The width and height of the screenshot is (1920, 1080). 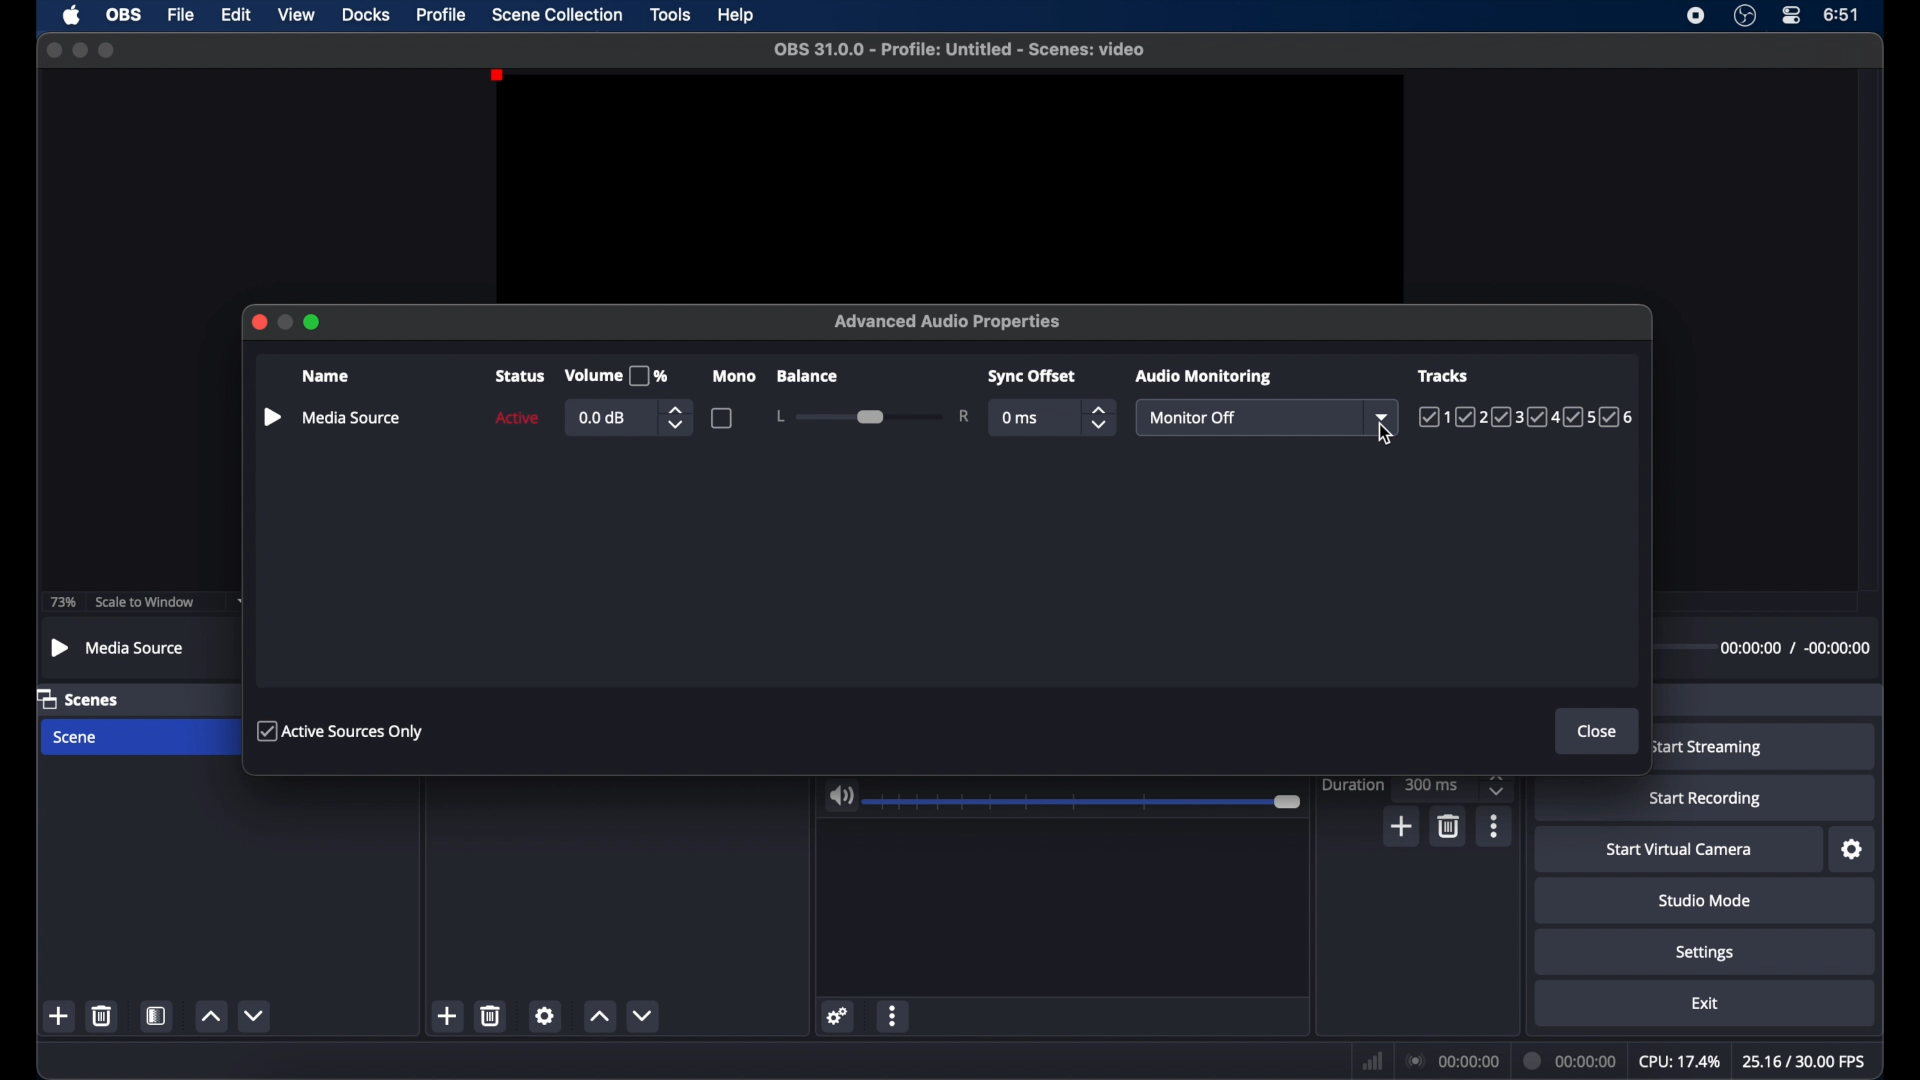 What do you see at coordinates (210, 1015) in the screenshot?
I see `increment` at bounding box center [210, 1015].